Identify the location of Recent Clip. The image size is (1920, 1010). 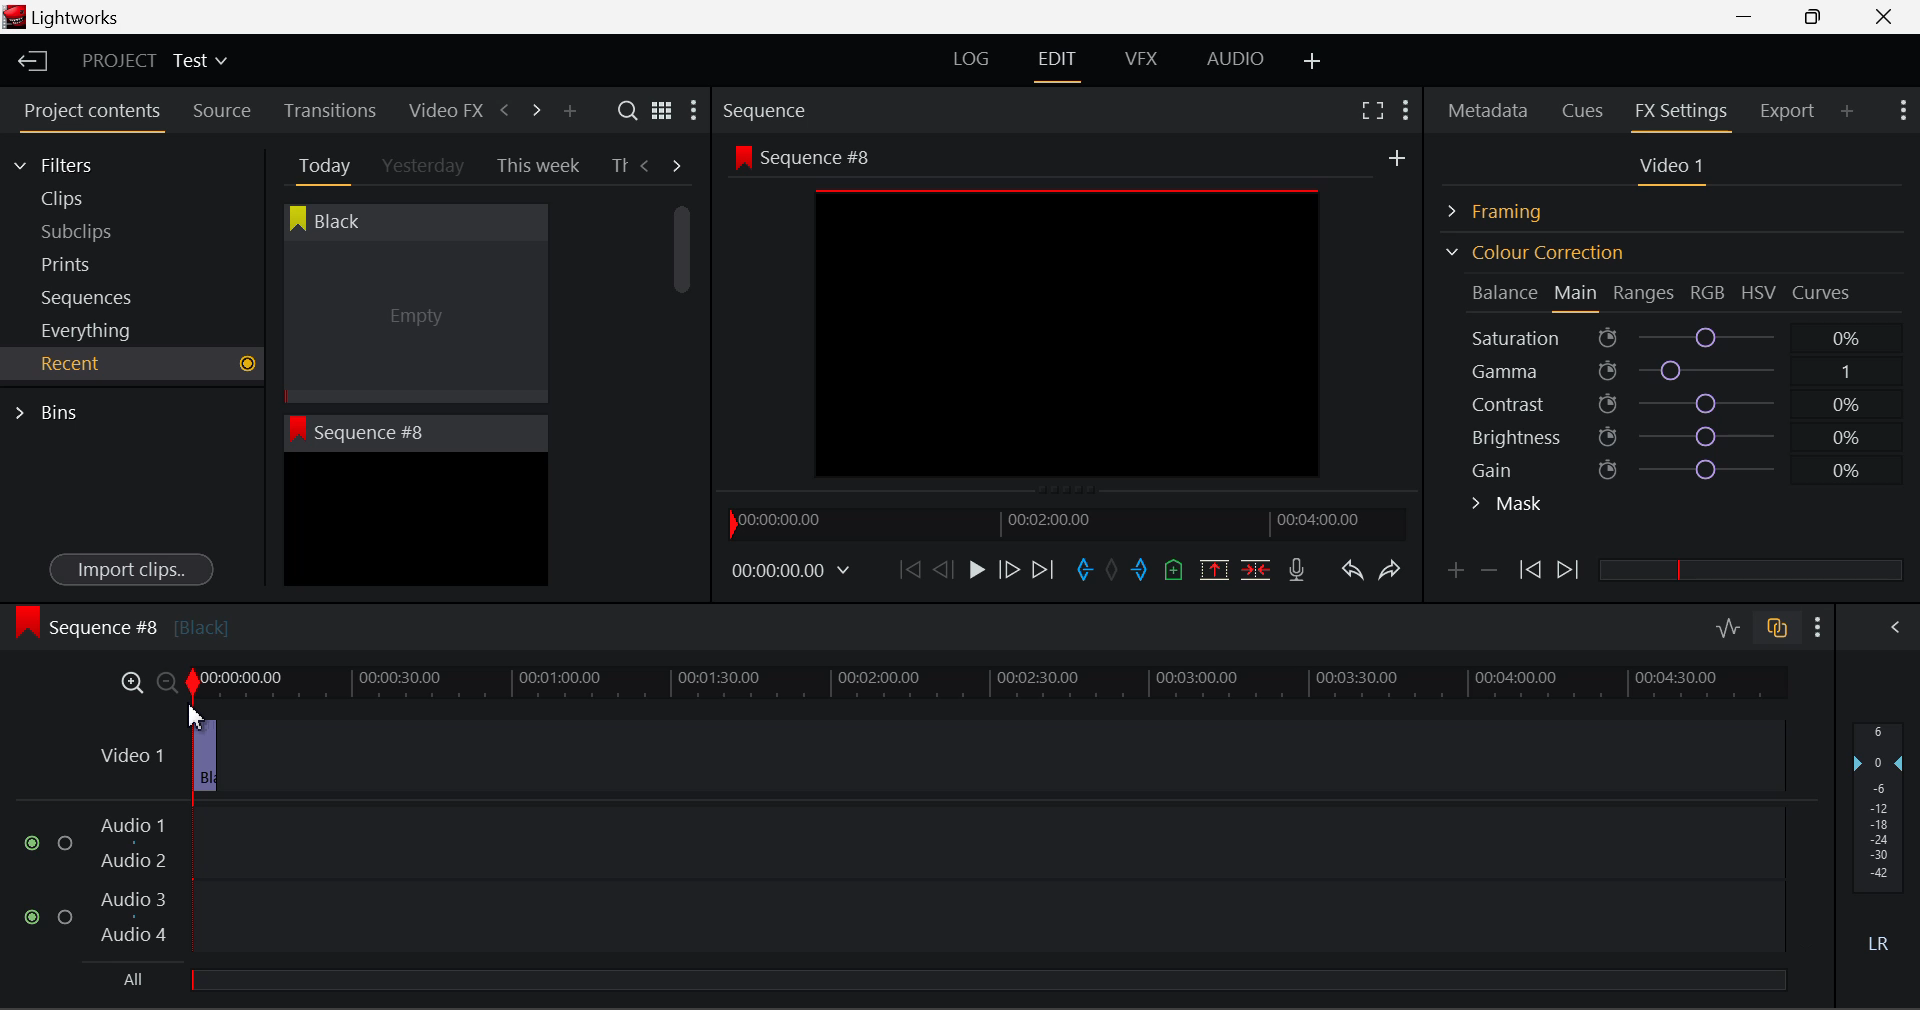
(415, 523).